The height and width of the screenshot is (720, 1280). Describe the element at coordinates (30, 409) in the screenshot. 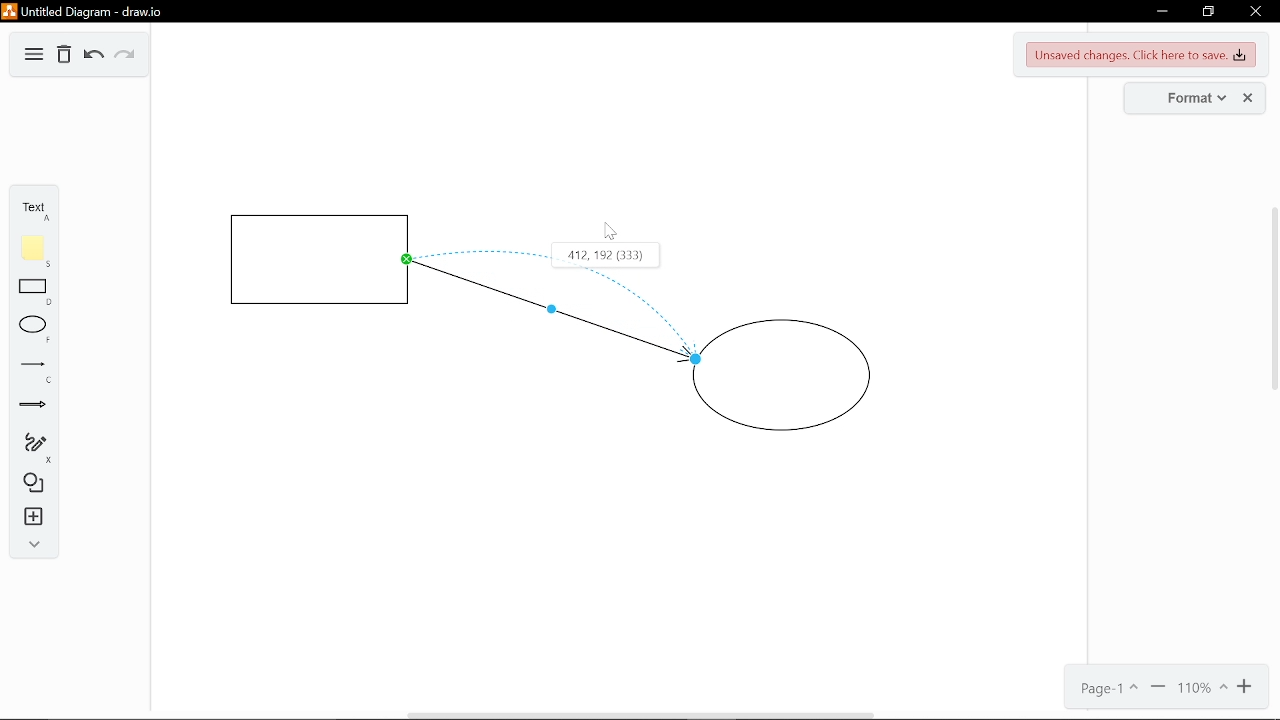

I see `Arrow` at that location.